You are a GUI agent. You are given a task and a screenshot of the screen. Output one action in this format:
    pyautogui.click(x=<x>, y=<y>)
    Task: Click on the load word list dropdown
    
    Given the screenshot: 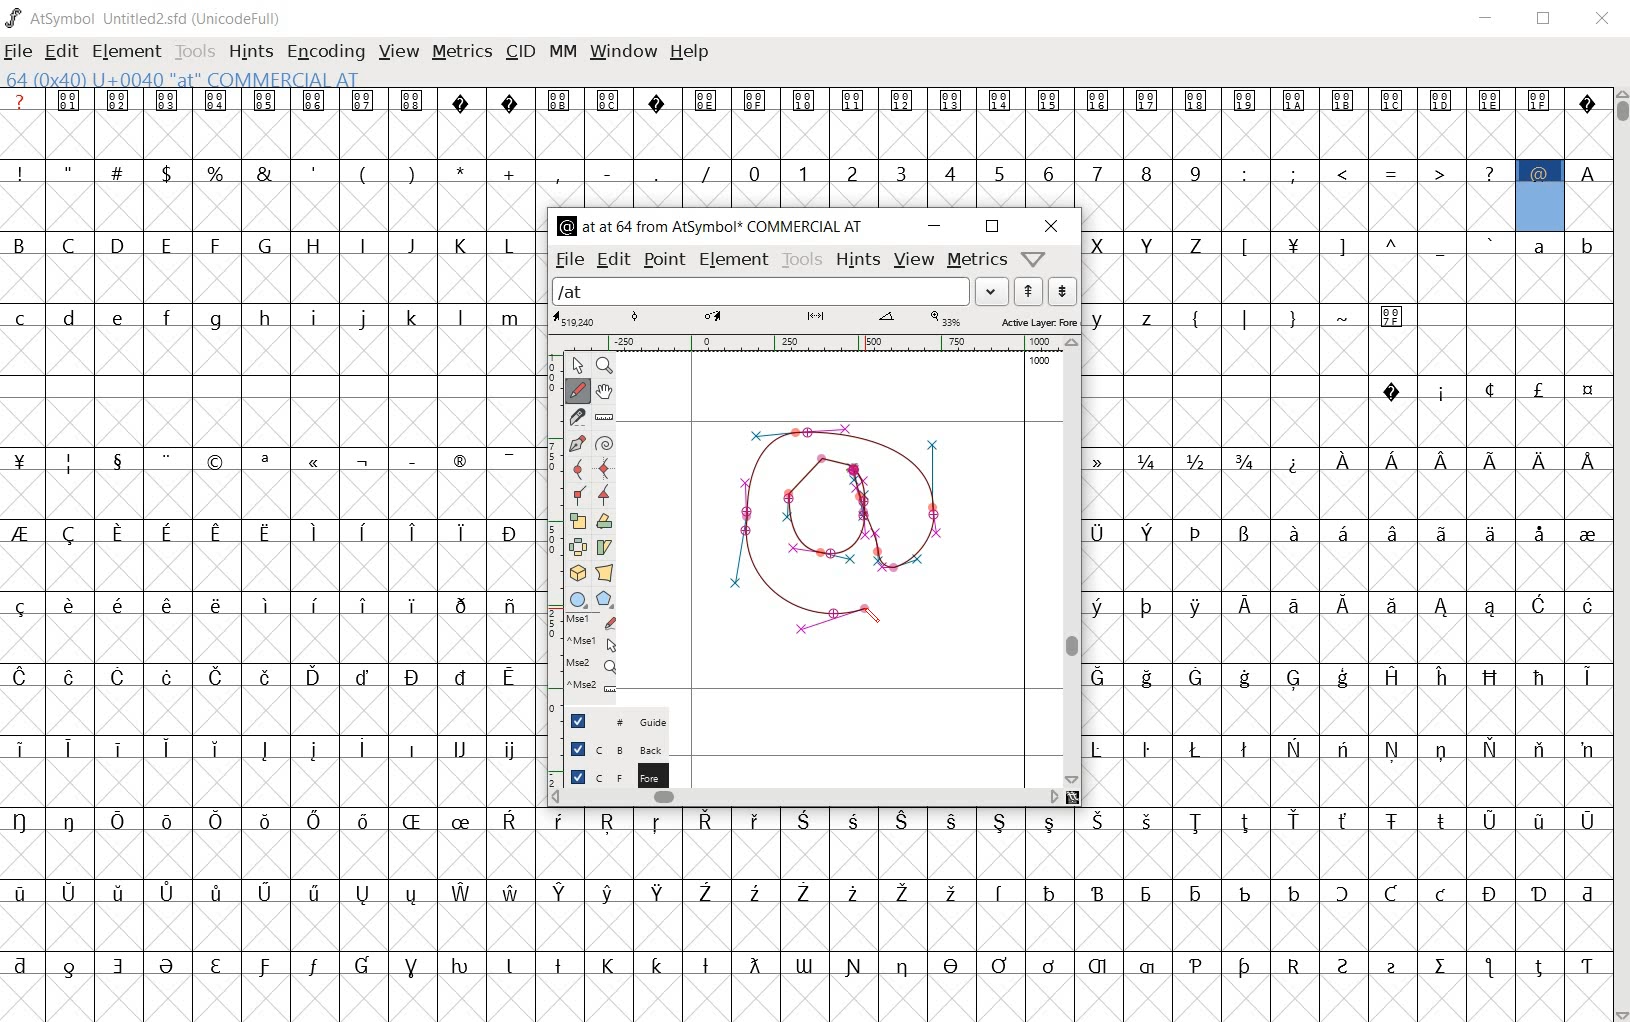 What is the action you would take?
    pyautogui.click(x=994, y=291)
    